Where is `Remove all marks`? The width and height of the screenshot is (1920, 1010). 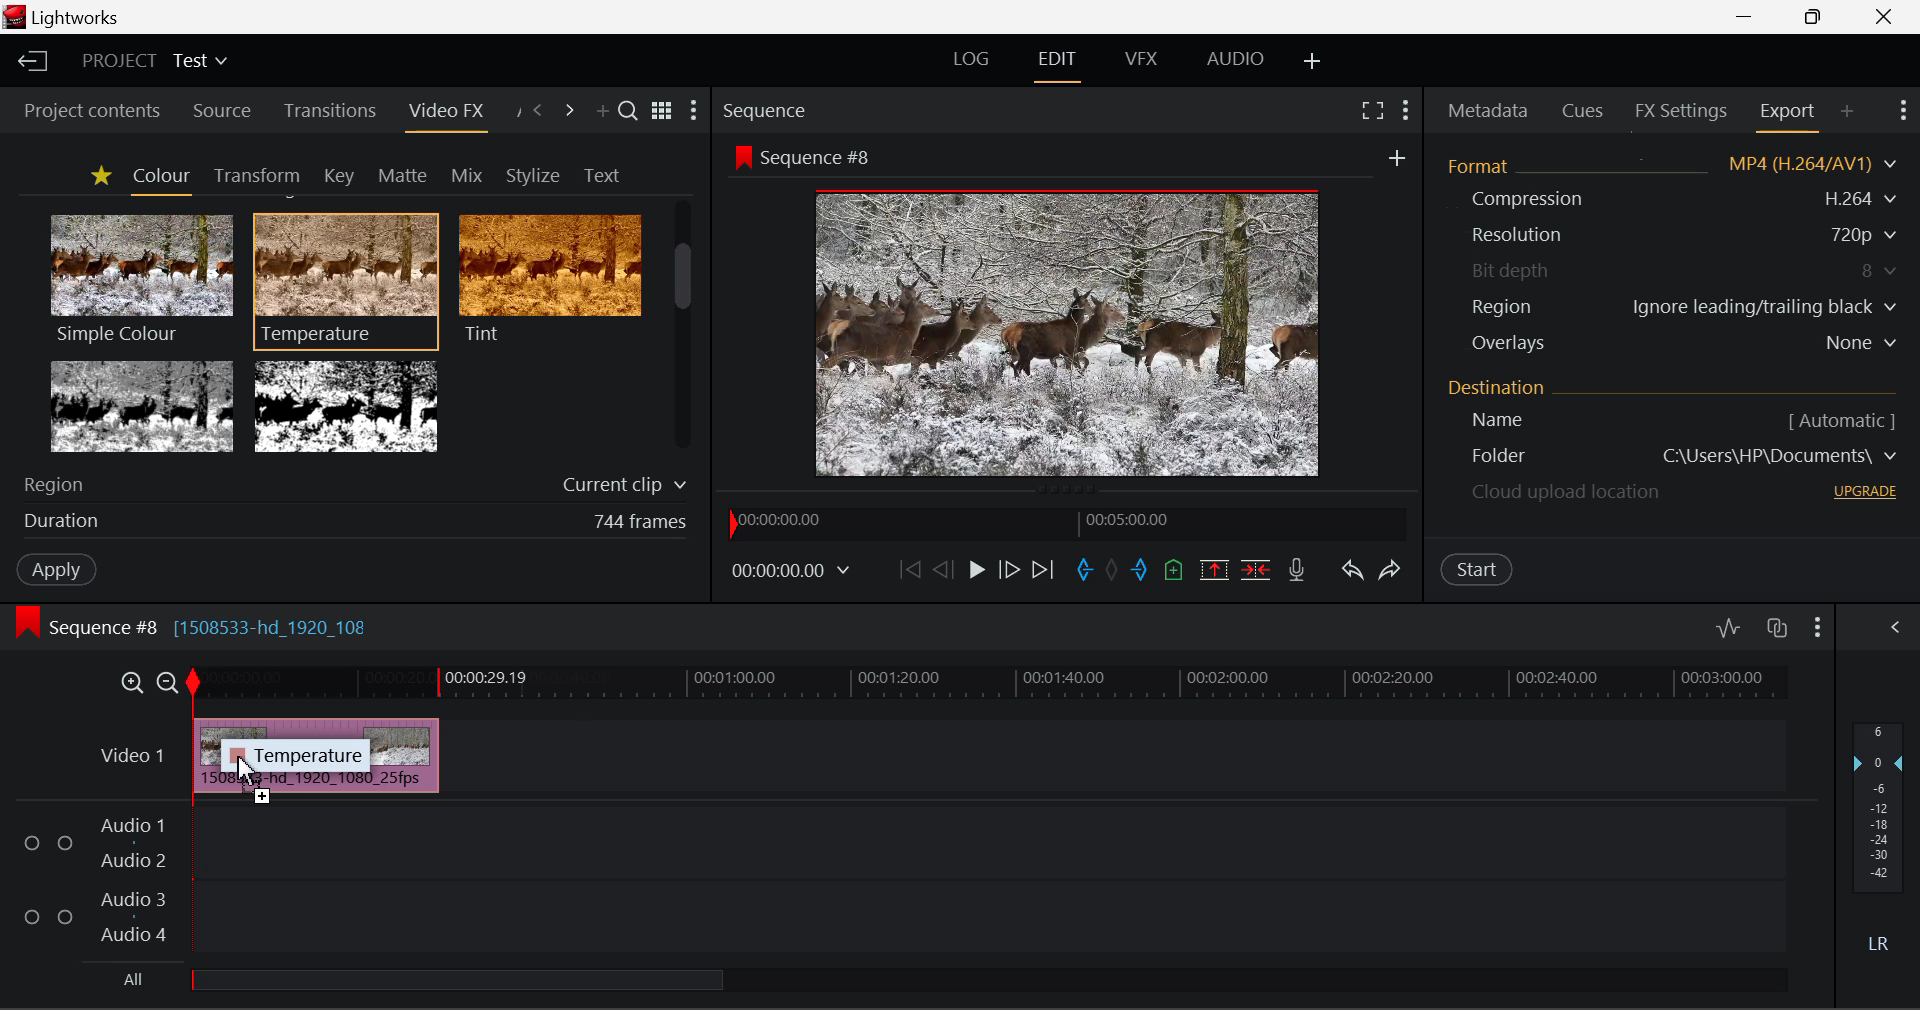 Remove all marks is located at coordinates (1111, 572).